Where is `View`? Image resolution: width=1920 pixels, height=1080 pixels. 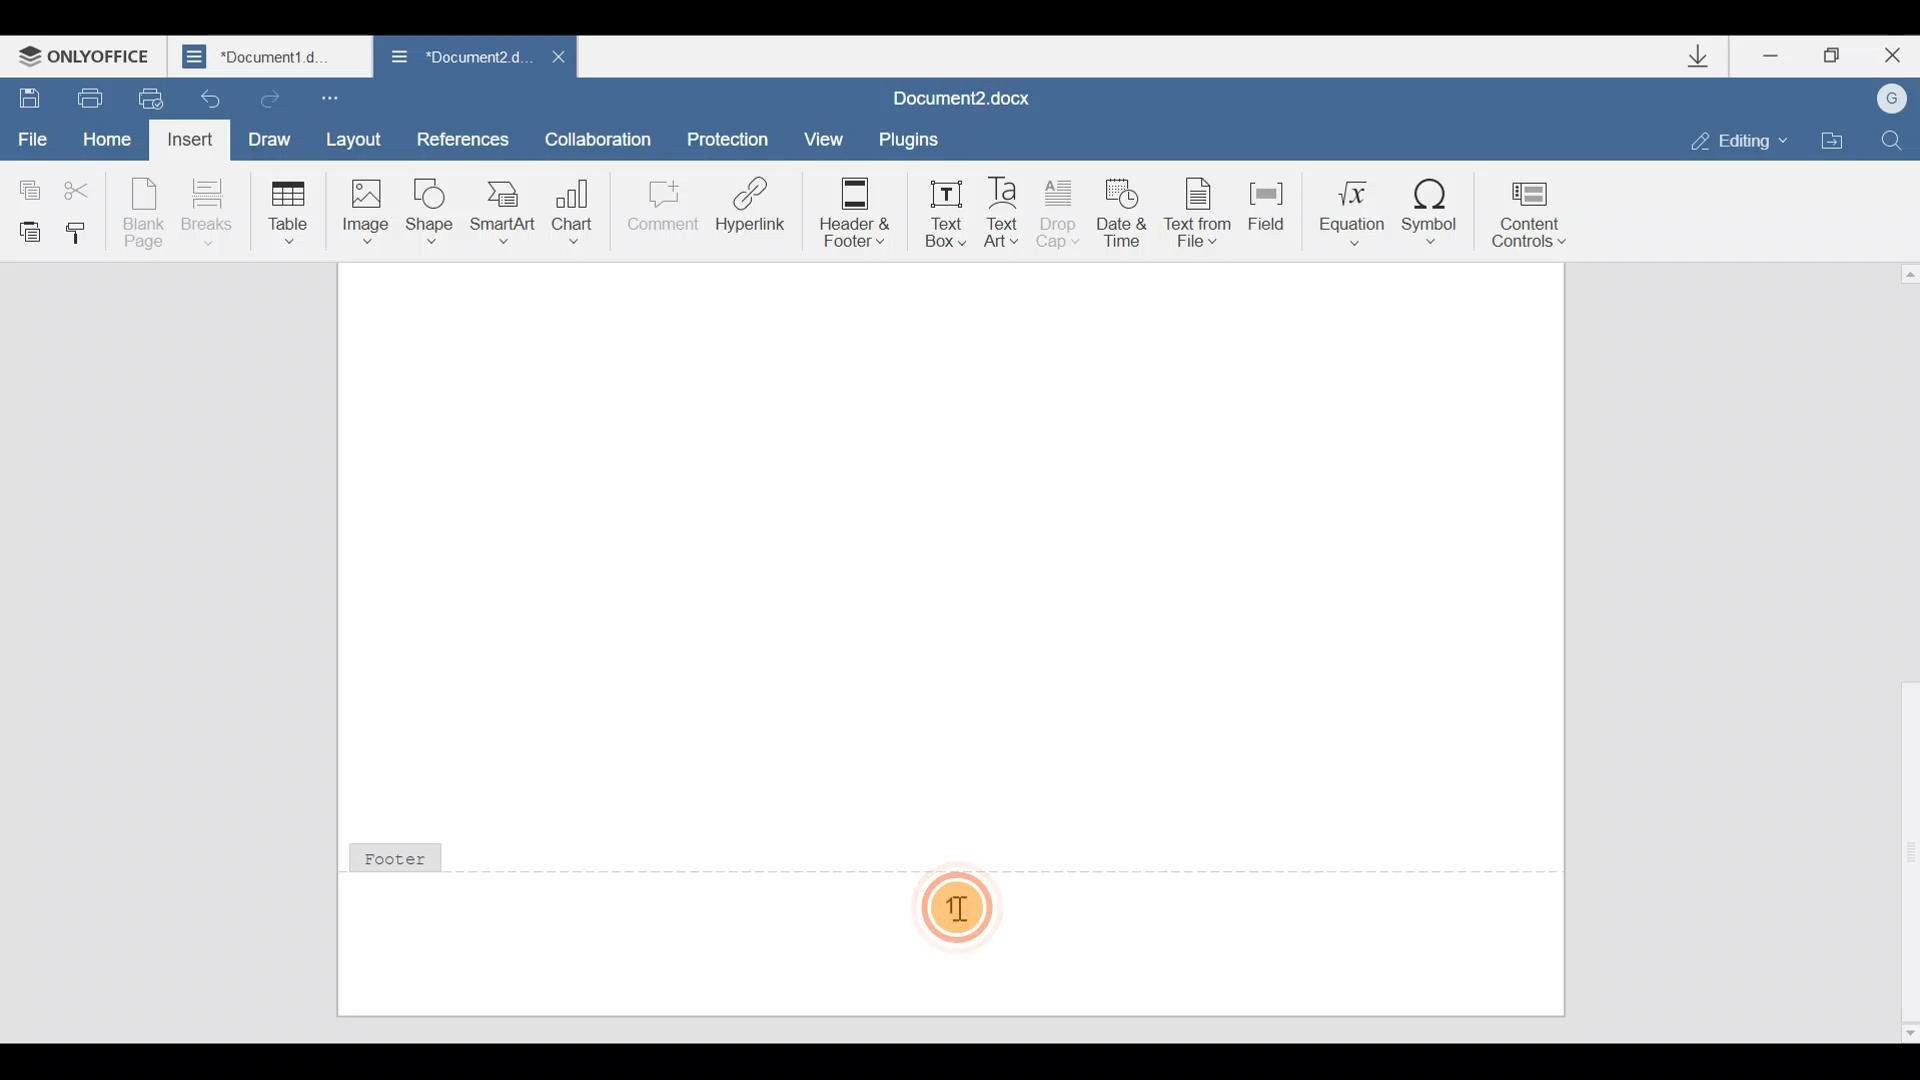 View is located at coordinates (827, 135).